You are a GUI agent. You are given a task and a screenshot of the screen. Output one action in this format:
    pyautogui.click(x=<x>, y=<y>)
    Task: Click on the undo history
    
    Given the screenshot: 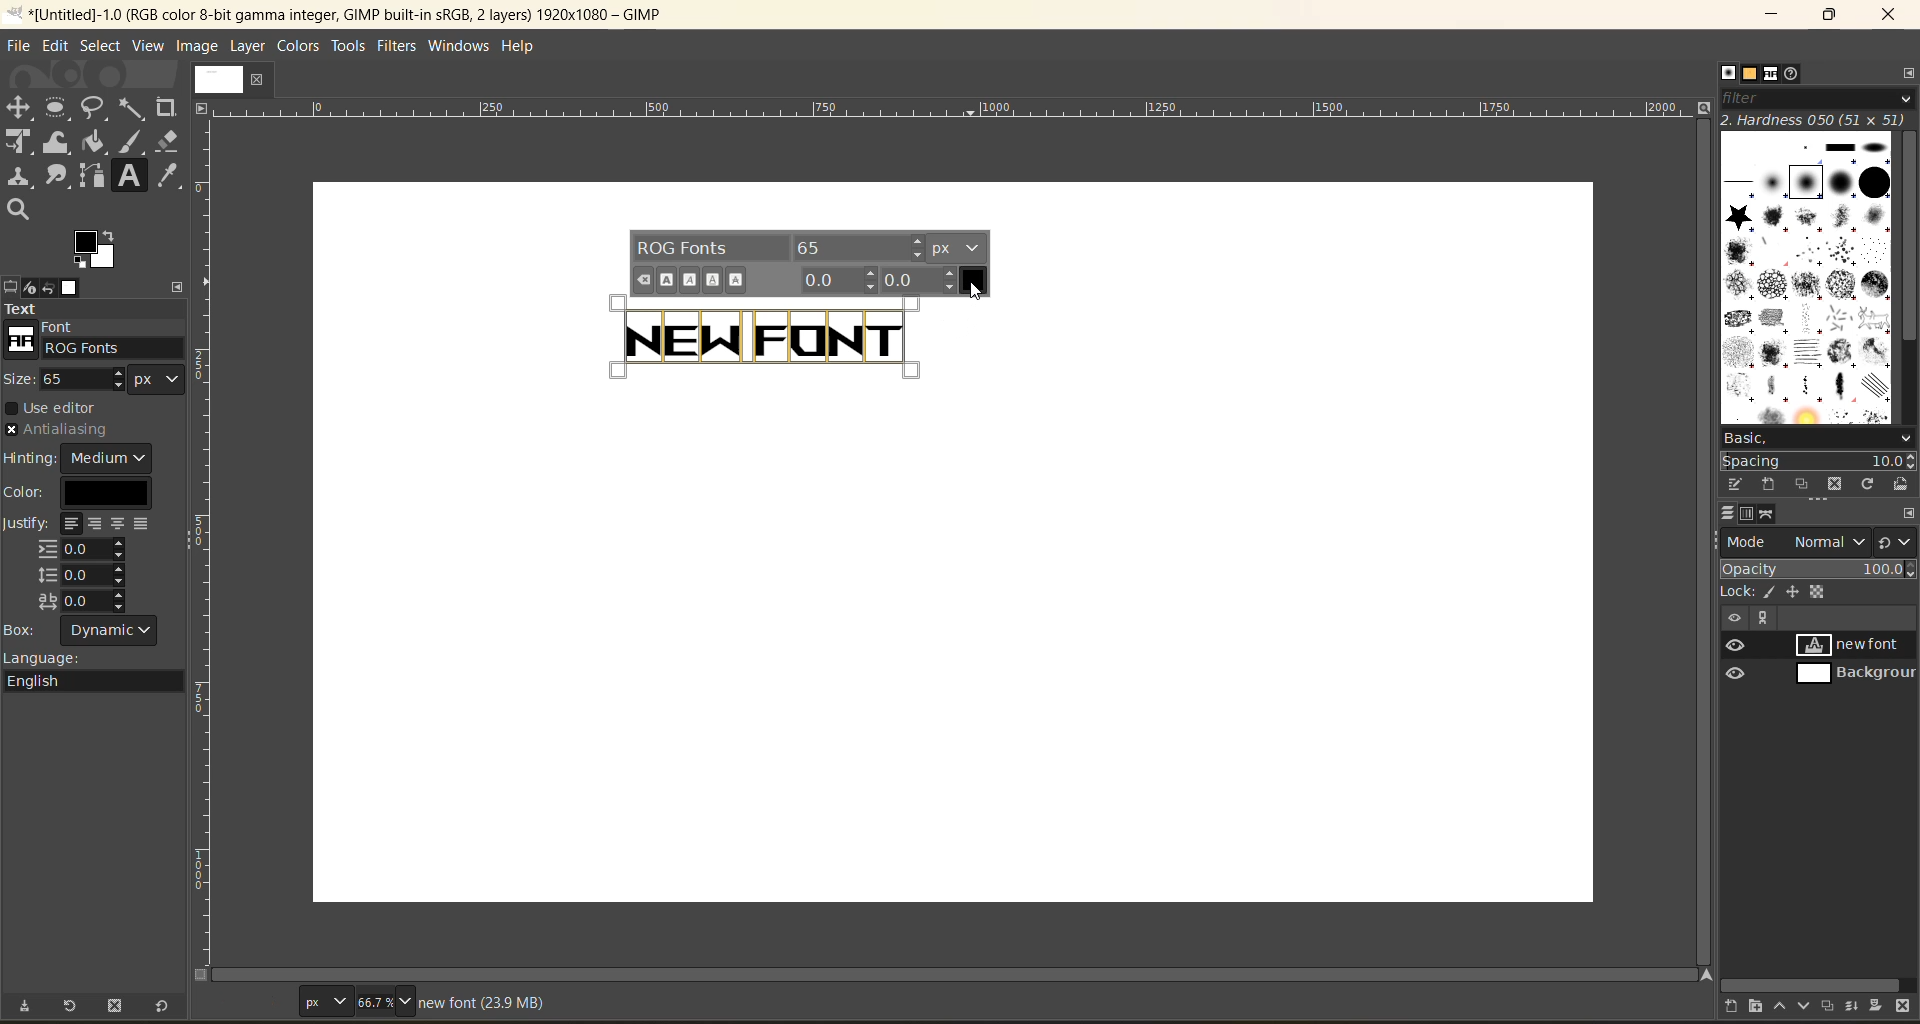 What is the action you would take?
    pyautogui.click(x=46, y=285)
    